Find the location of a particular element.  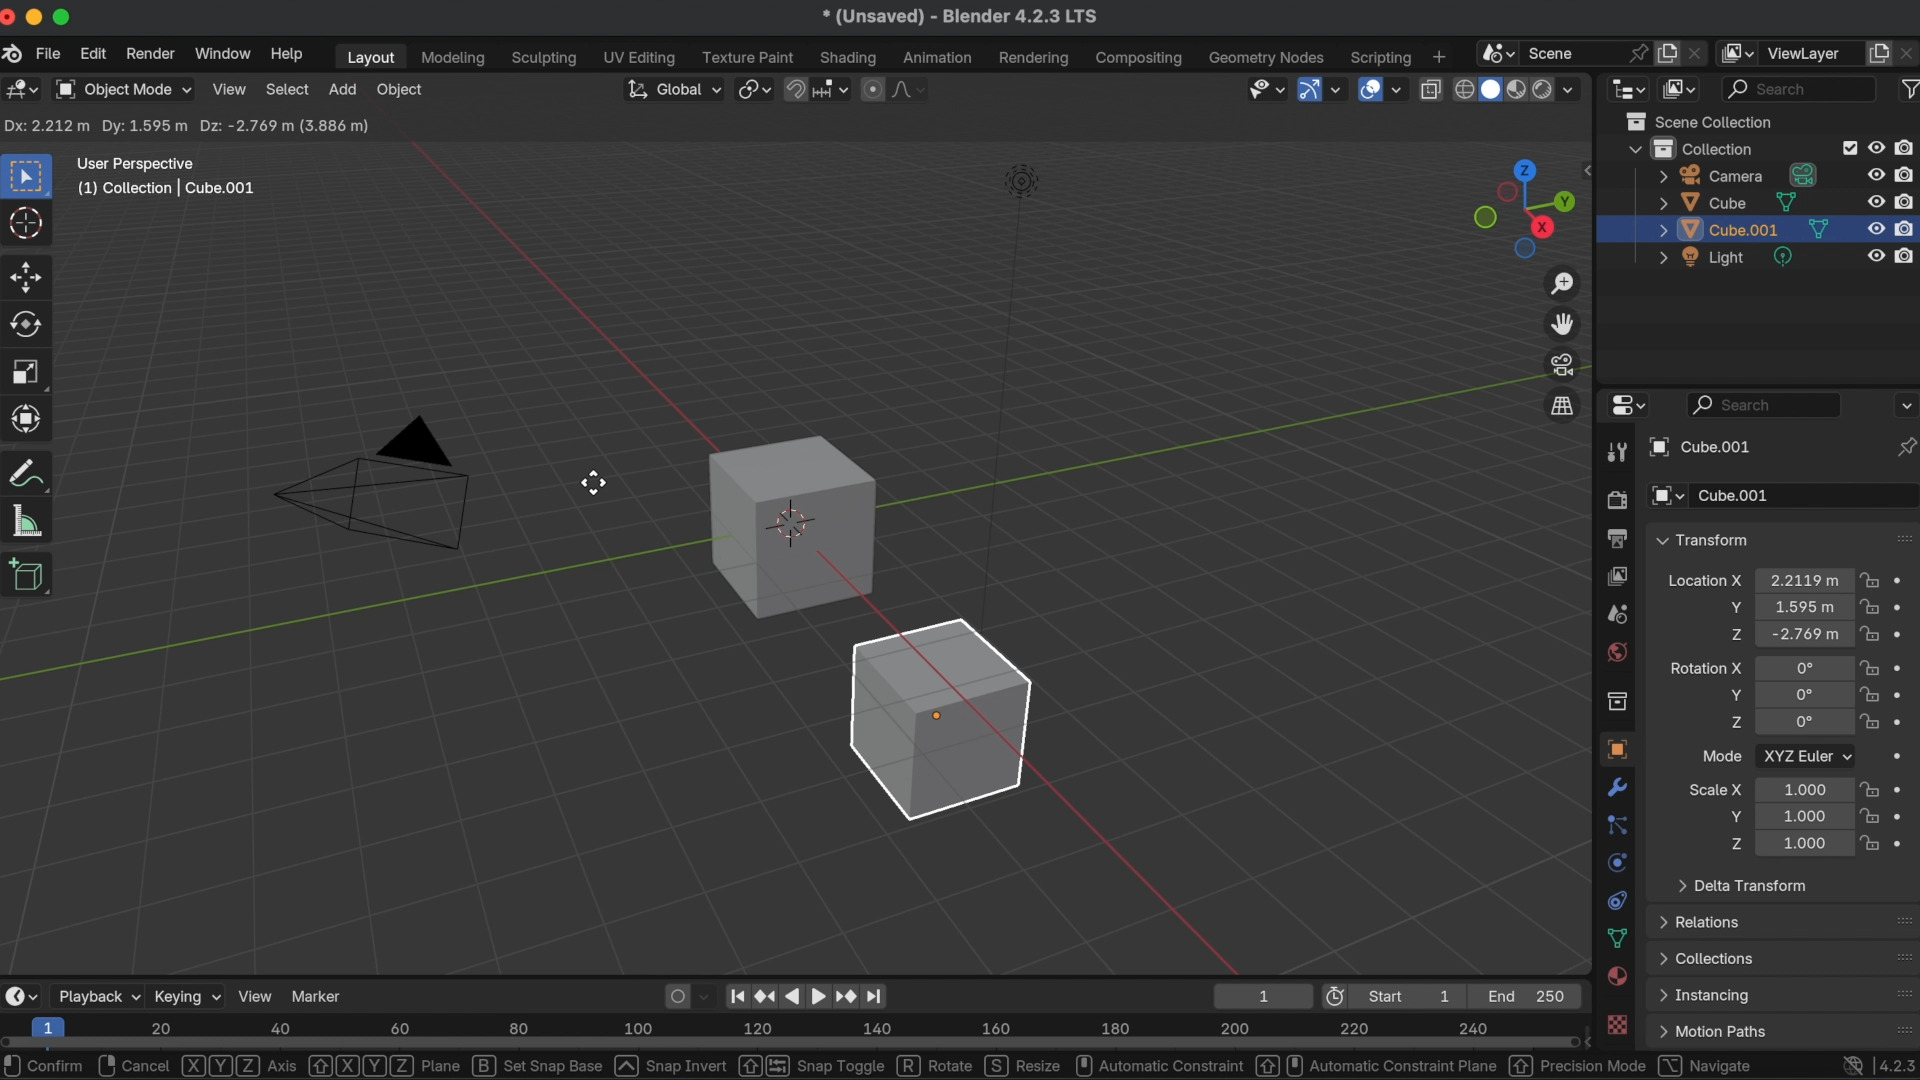

collection is located at coordinates (1616, 701).